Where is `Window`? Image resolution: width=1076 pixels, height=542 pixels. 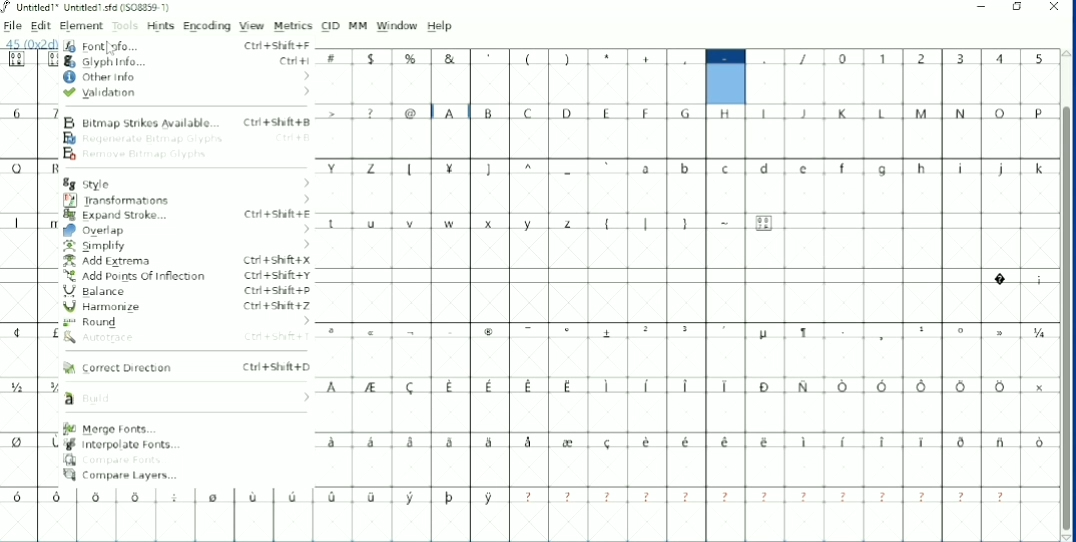
Window is located at coordinates (397, 26).